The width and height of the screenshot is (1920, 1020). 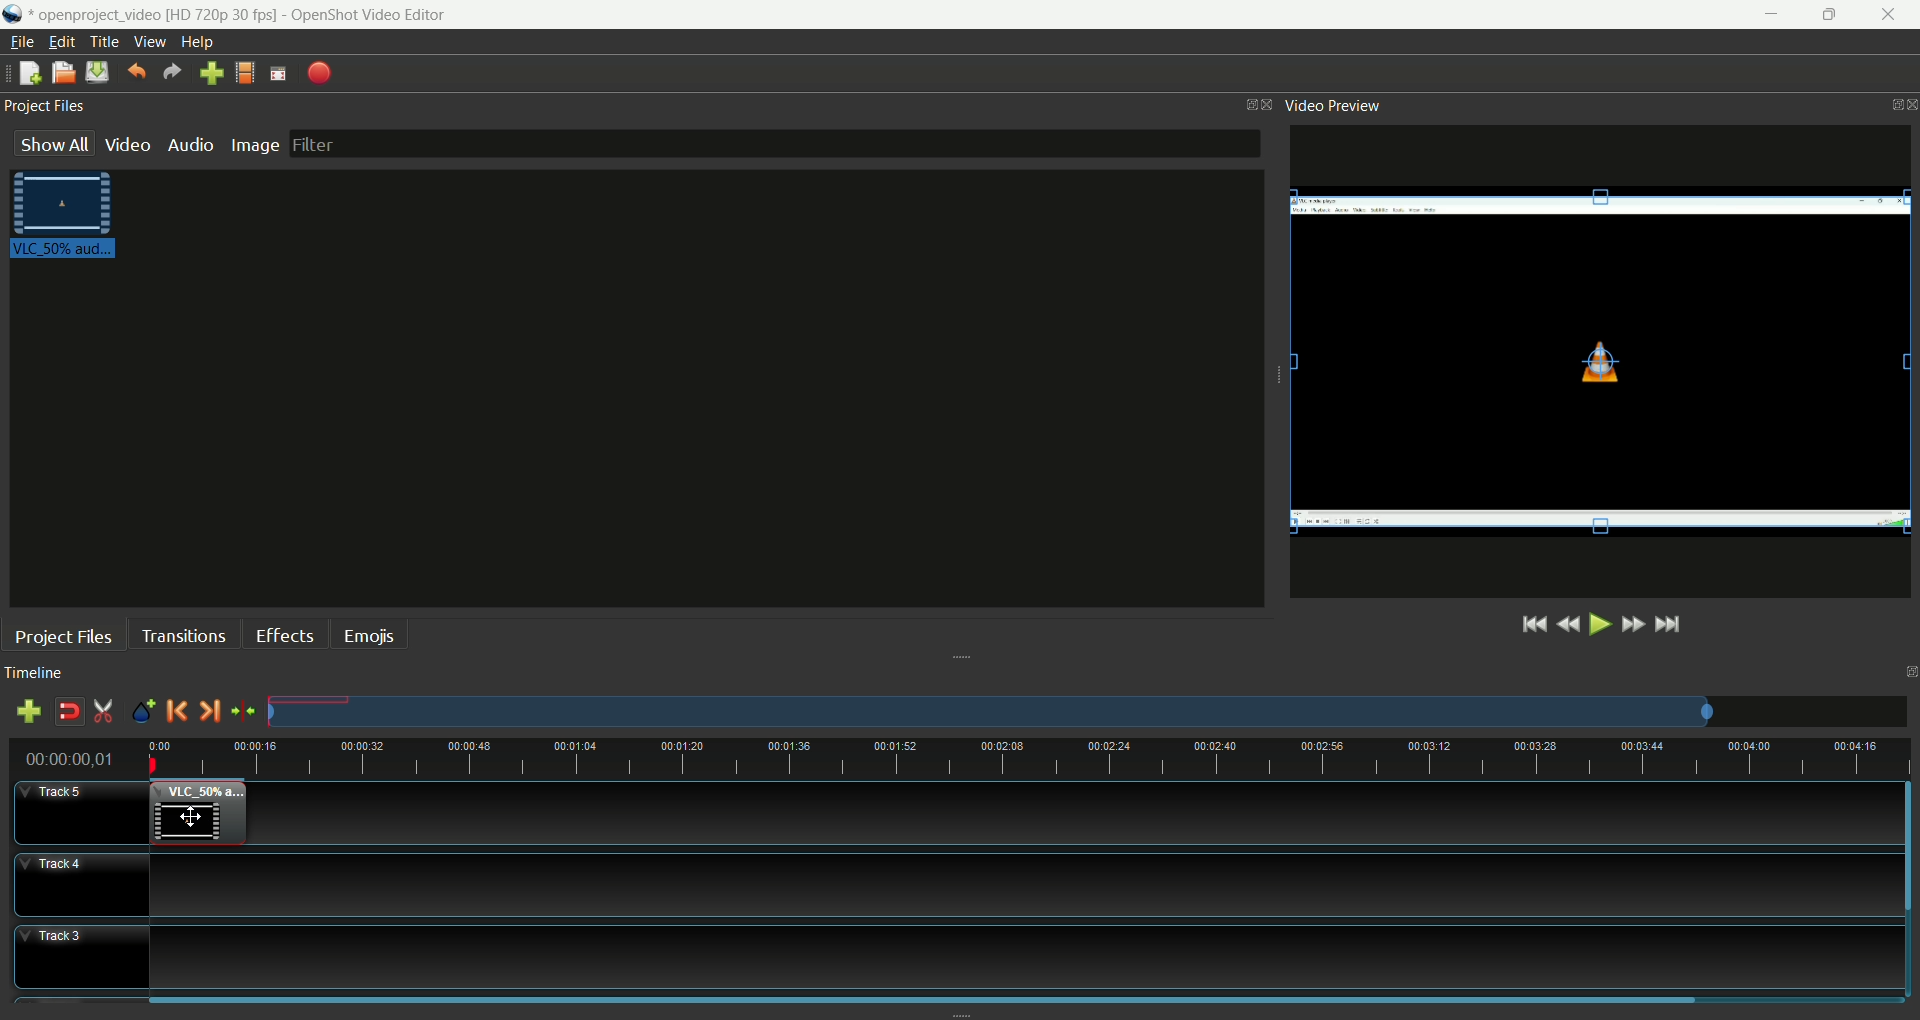 I want to click on track4, so click(x=82, y=886).